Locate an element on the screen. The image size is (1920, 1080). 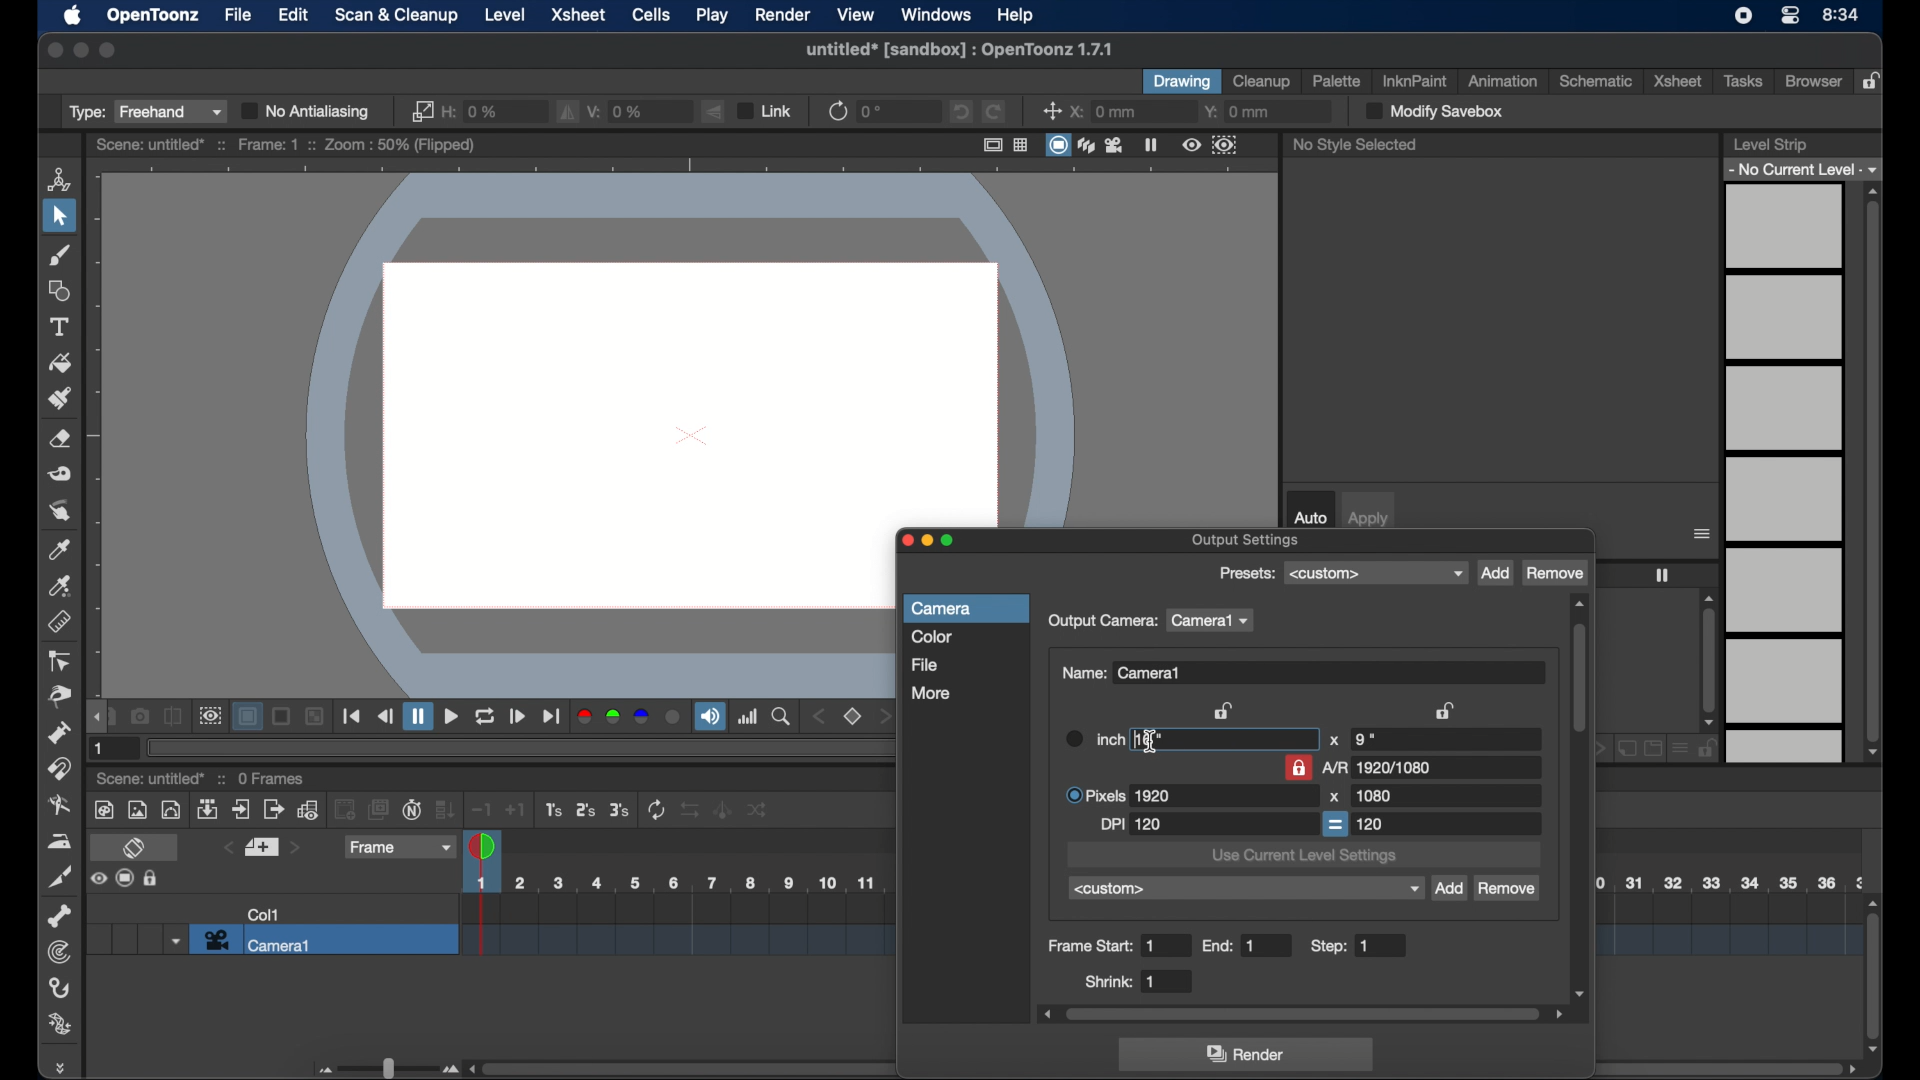
animate tool is located at coordinates (59, 178).